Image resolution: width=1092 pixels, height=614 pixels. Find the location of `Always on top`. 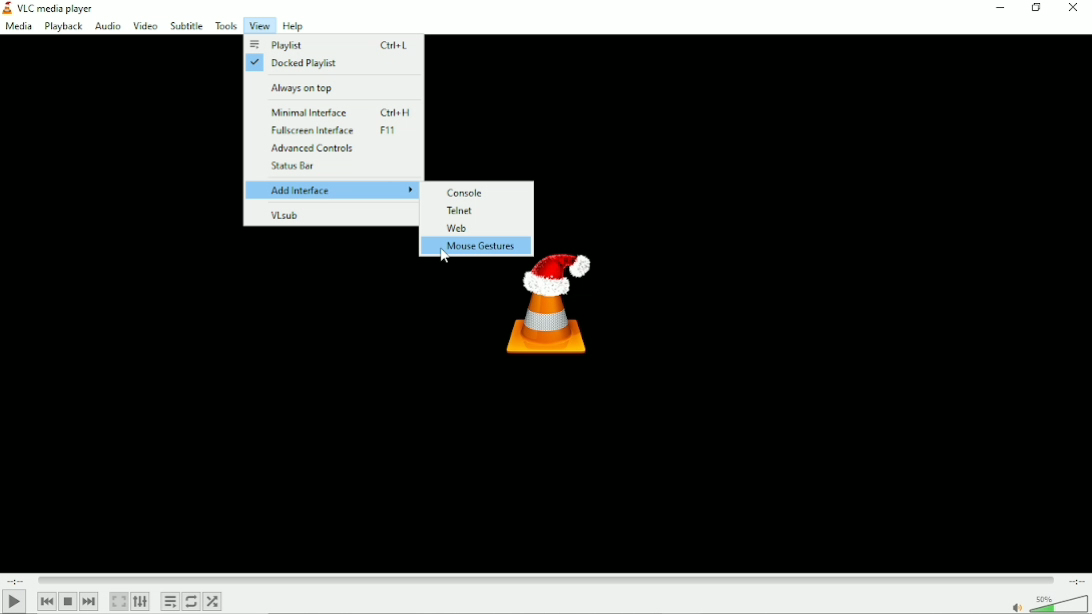

Always on top is located at coordinates (332, 88).